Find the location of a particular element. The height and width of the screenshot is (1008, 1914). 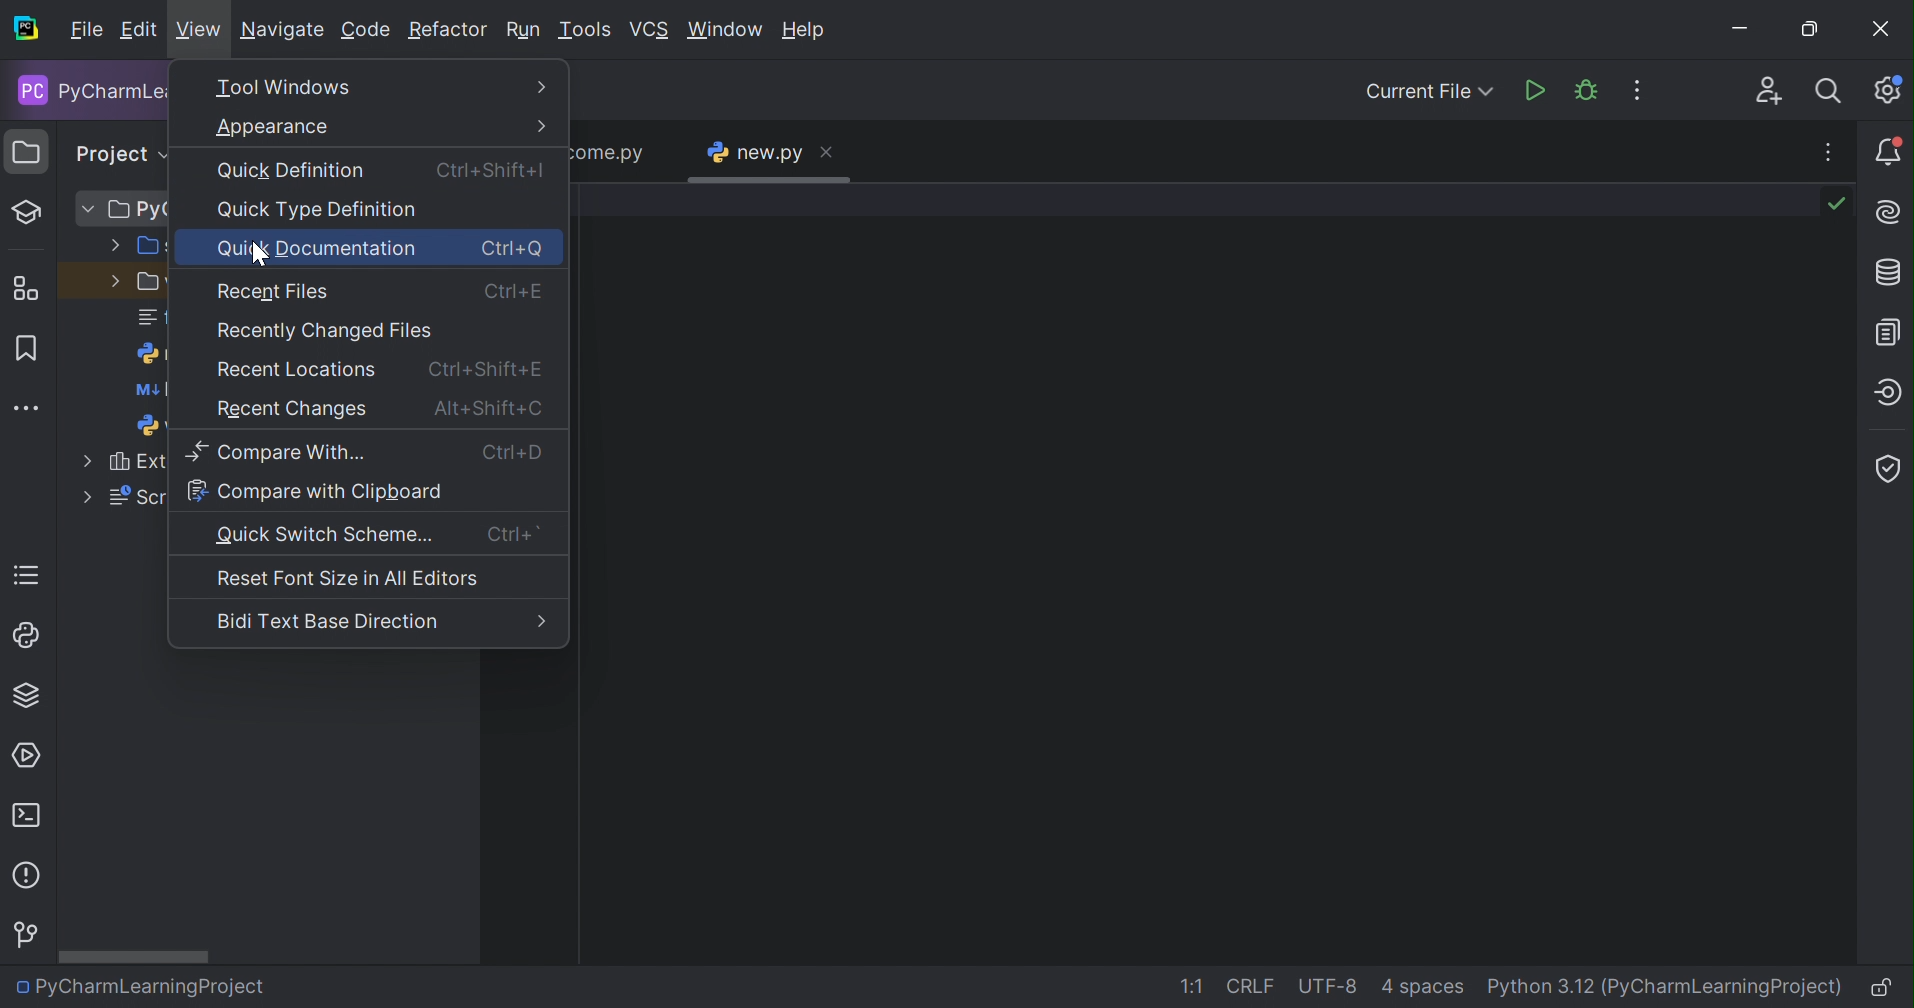

cursor is located at coordinates (271, 257).